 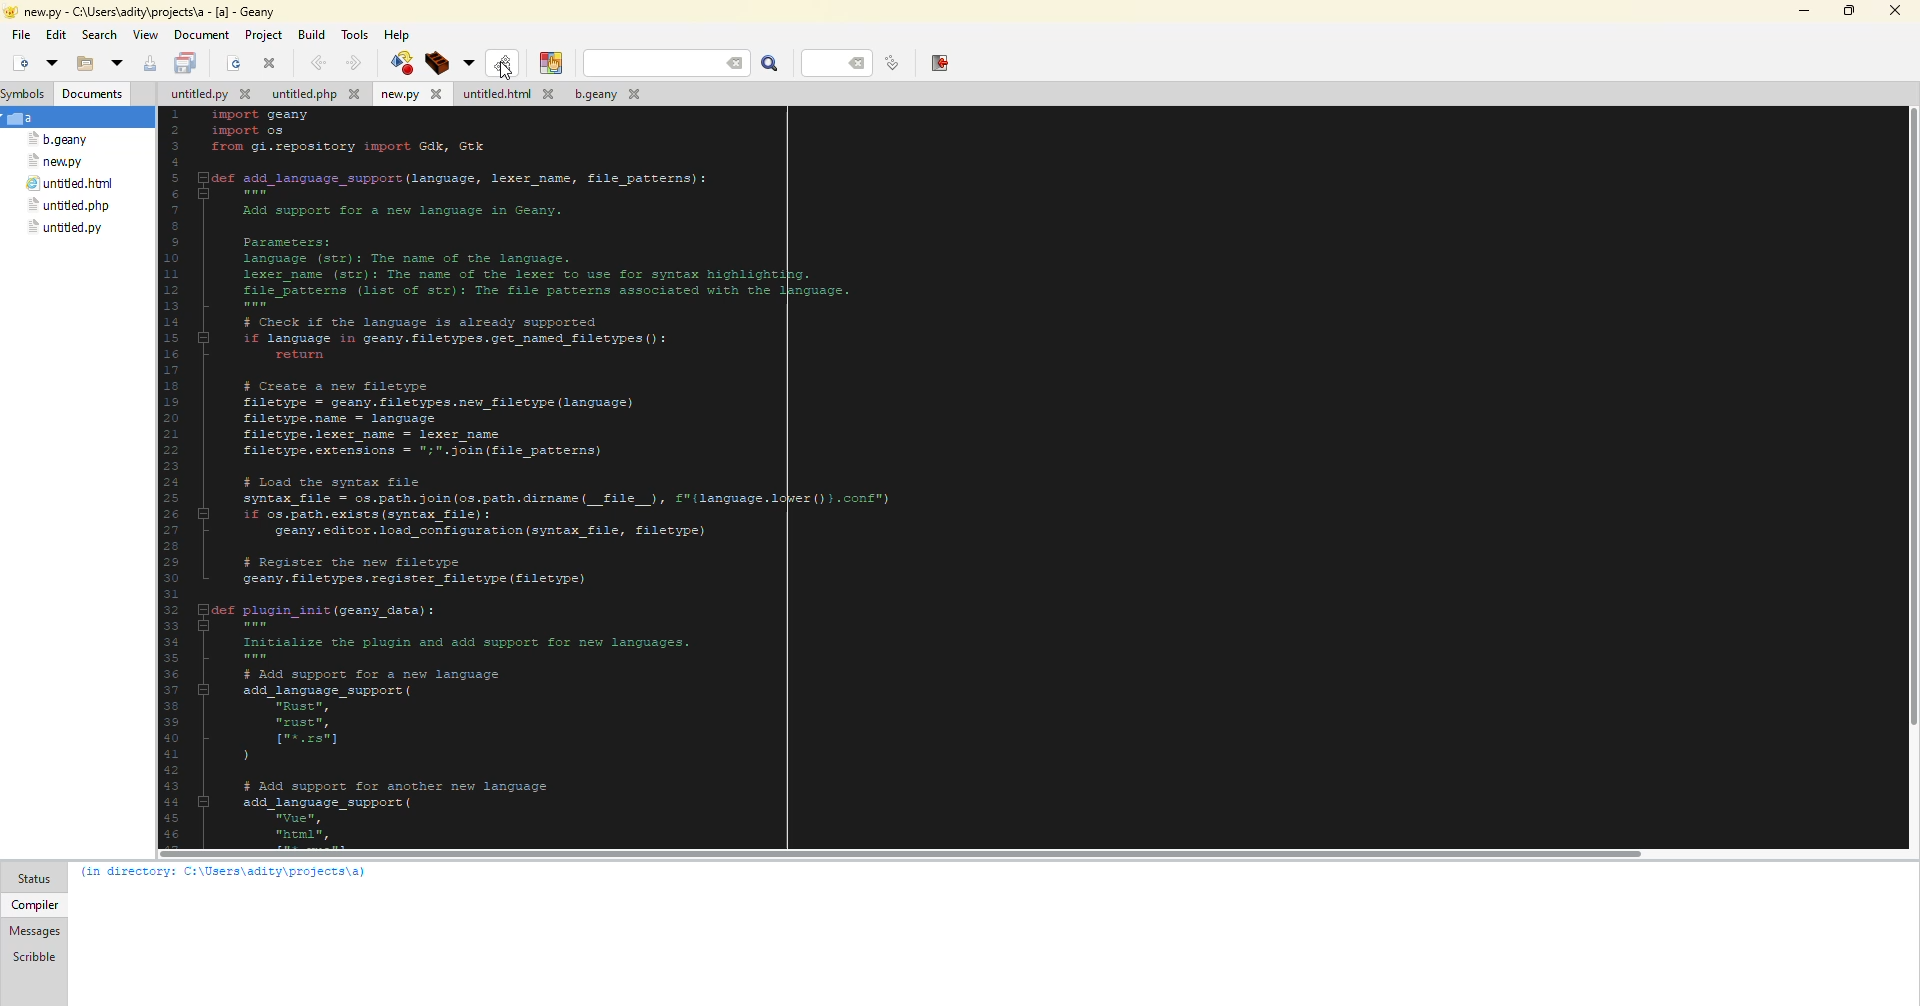 What do you see at coordinates (504, 64) in the screenshot?
I see `compile` at bounding box center [504, 64].